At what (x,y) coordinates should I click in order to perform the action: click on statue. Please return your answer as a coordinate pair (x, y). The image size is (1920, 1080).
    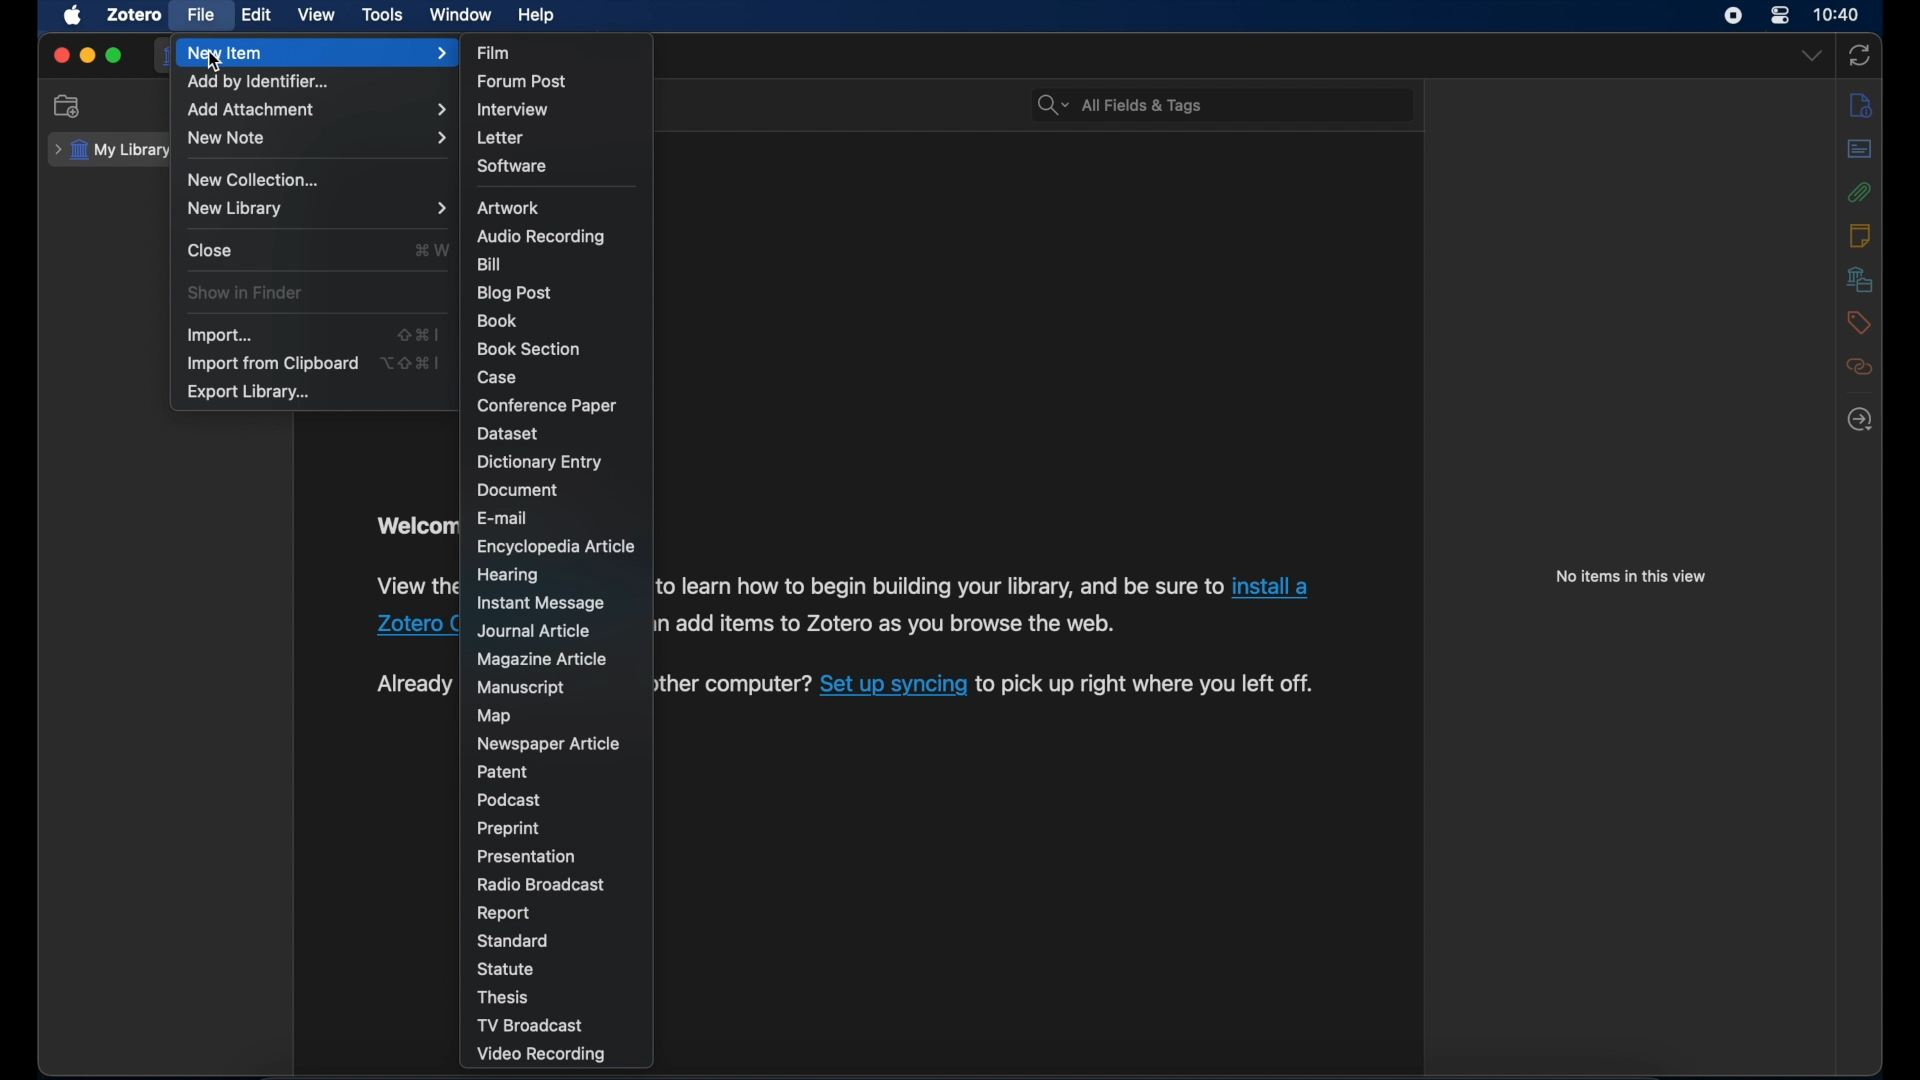
    Looking at the image, I should click on (506, 968).